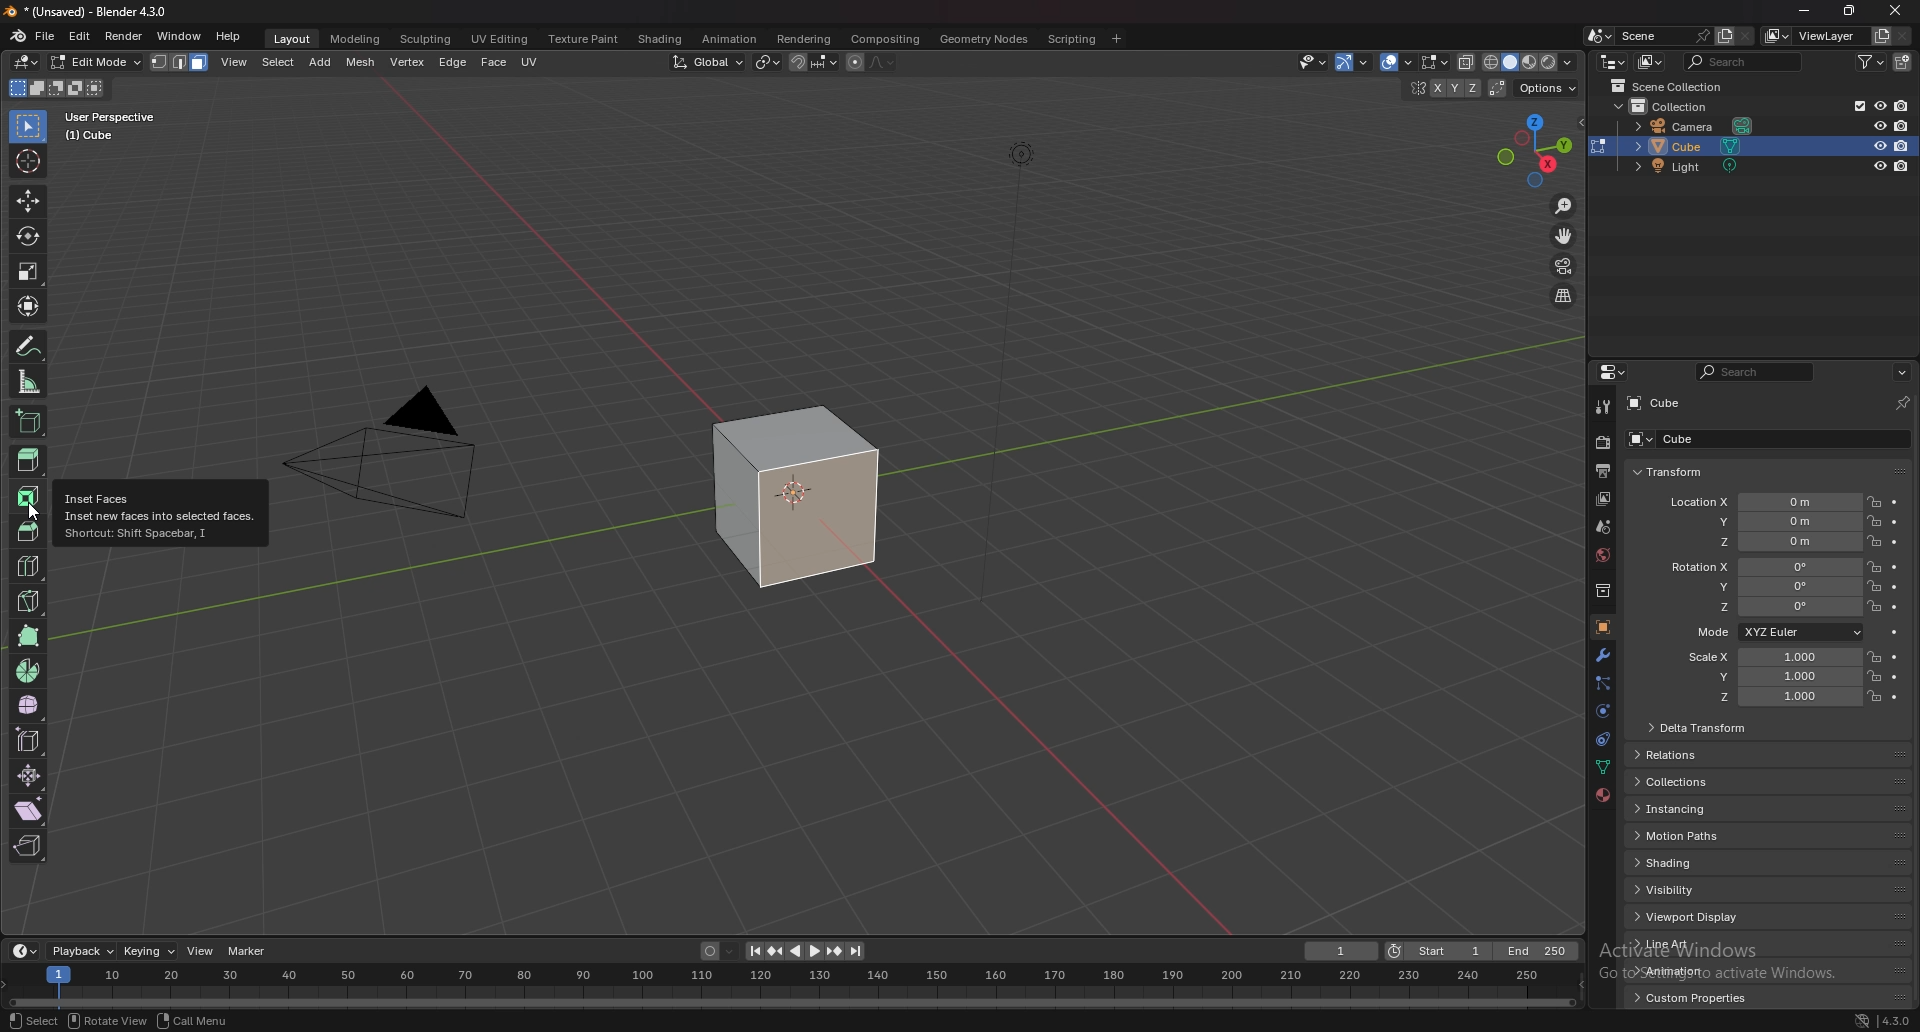 This screenshot has width=1920, height=1032. Describe the element at coordinates (1693, 918) in the screenshot. I see `viewport display` at that location.